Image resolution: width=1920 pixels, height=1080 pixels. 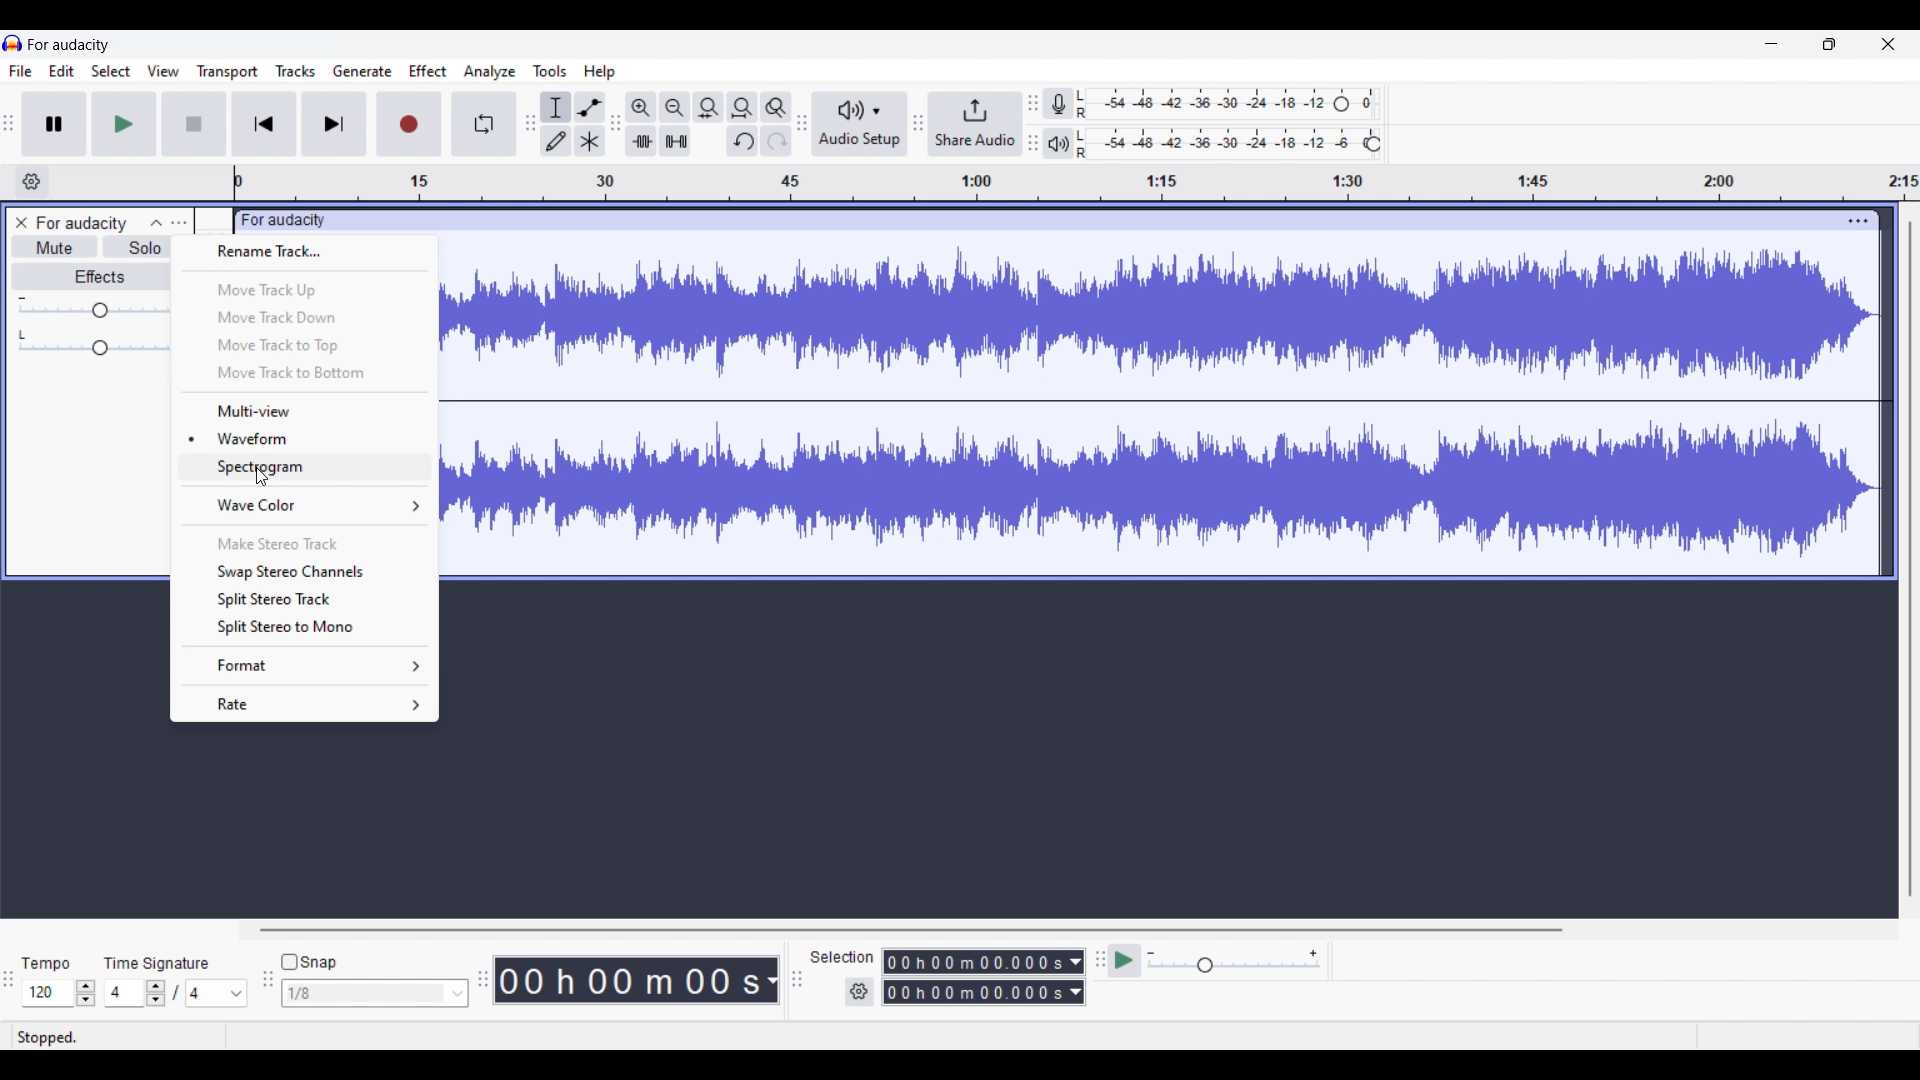 I want to click on Indicates time signature settings , so click(x=157, y=964).